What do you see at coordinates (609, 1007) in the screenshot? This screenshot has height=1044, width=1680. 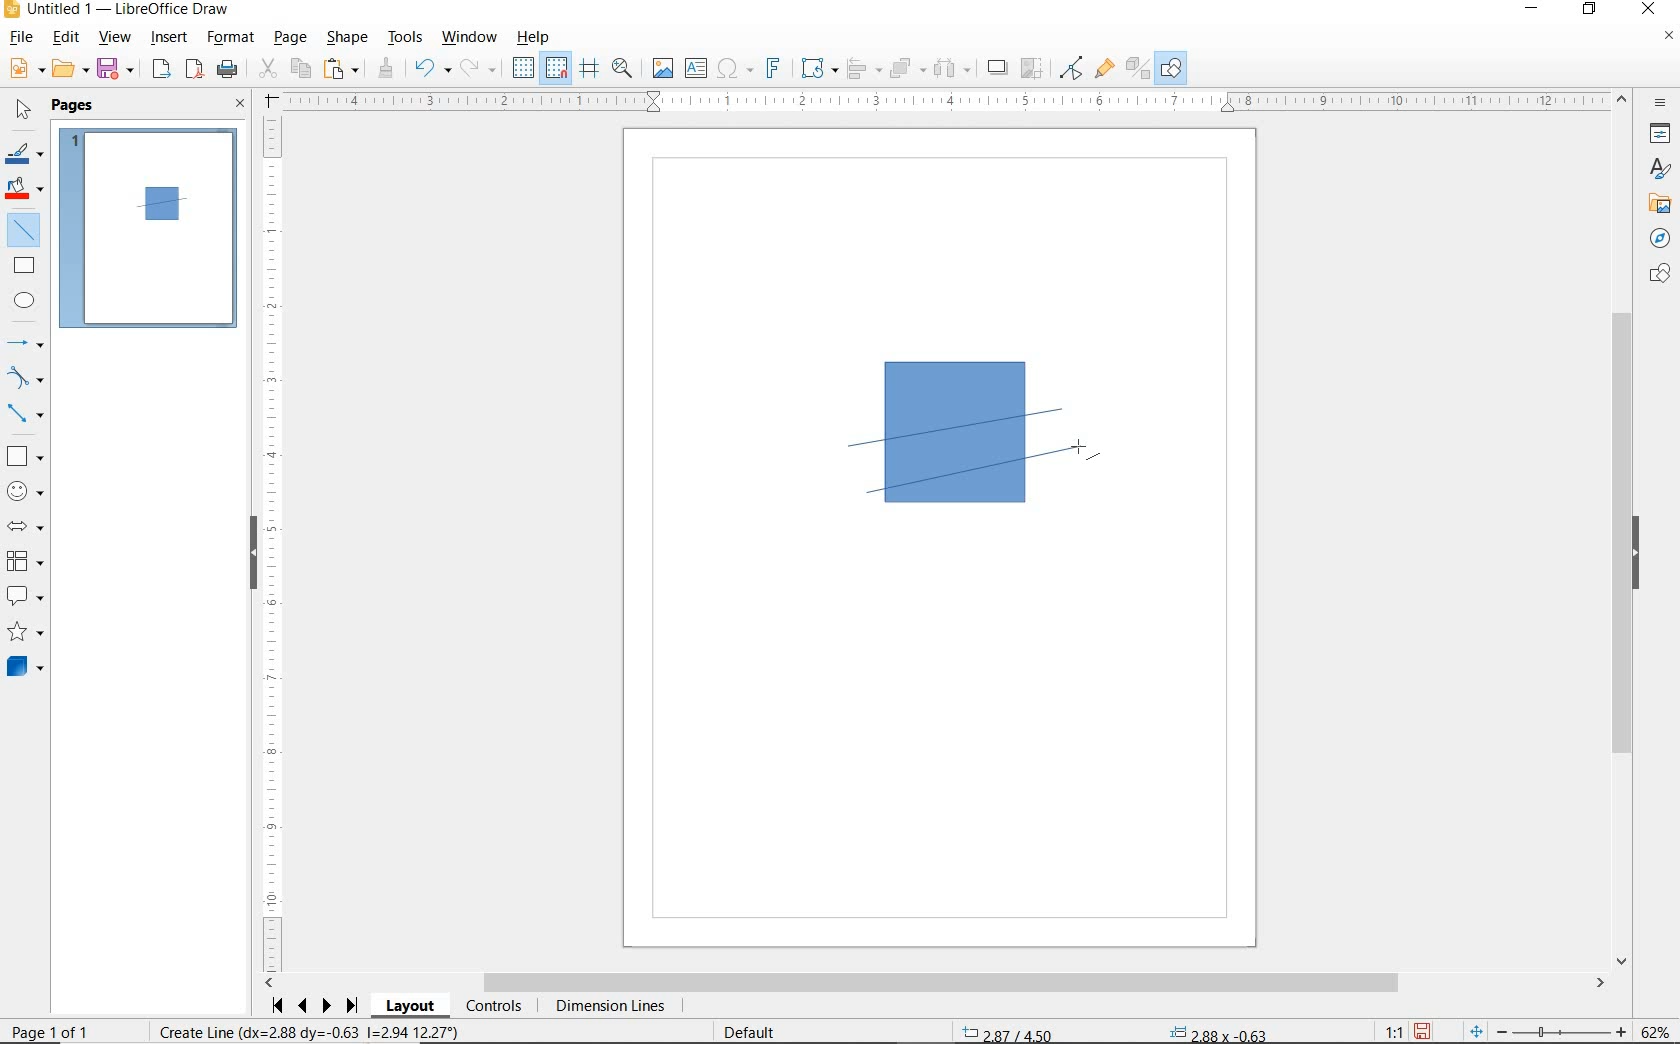 I see `DIMENSION LINES` at bounding box center [609, 1007].